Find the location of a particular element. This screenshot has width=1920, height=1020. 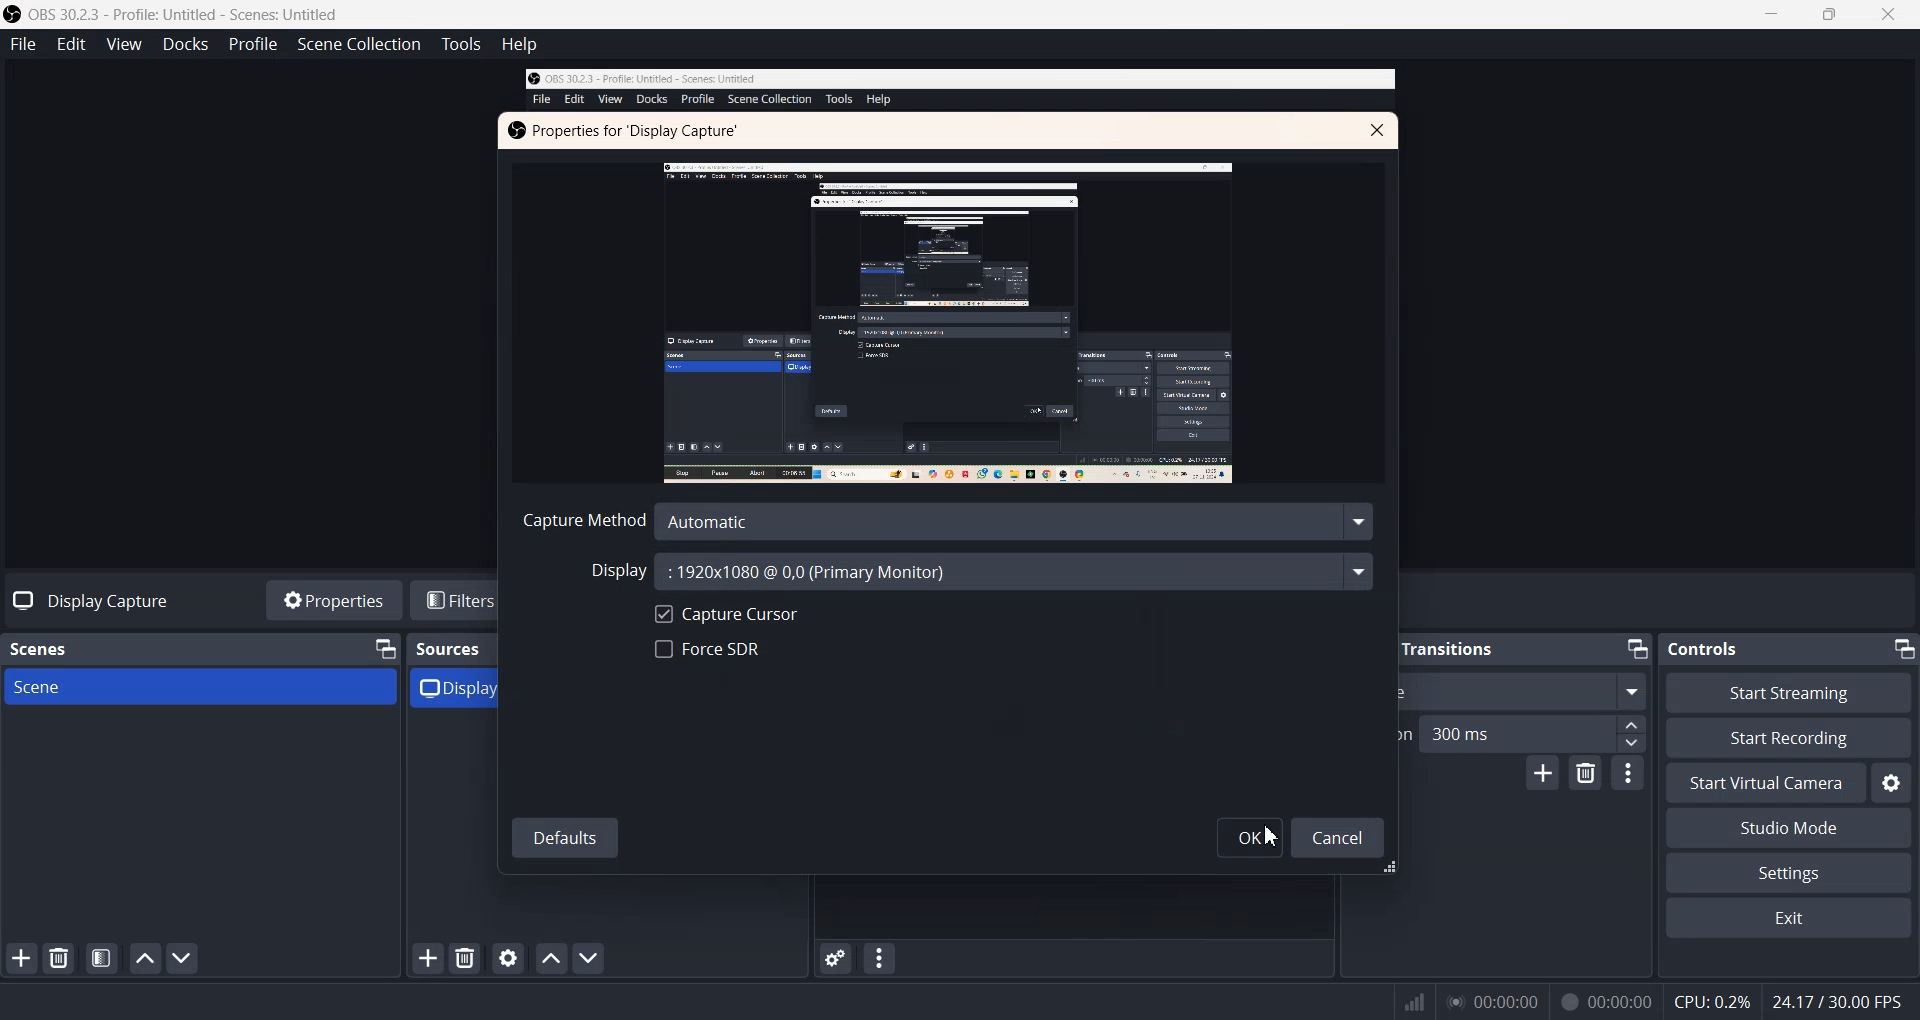

00.00.00 is located at coordinates (1494, 1001).